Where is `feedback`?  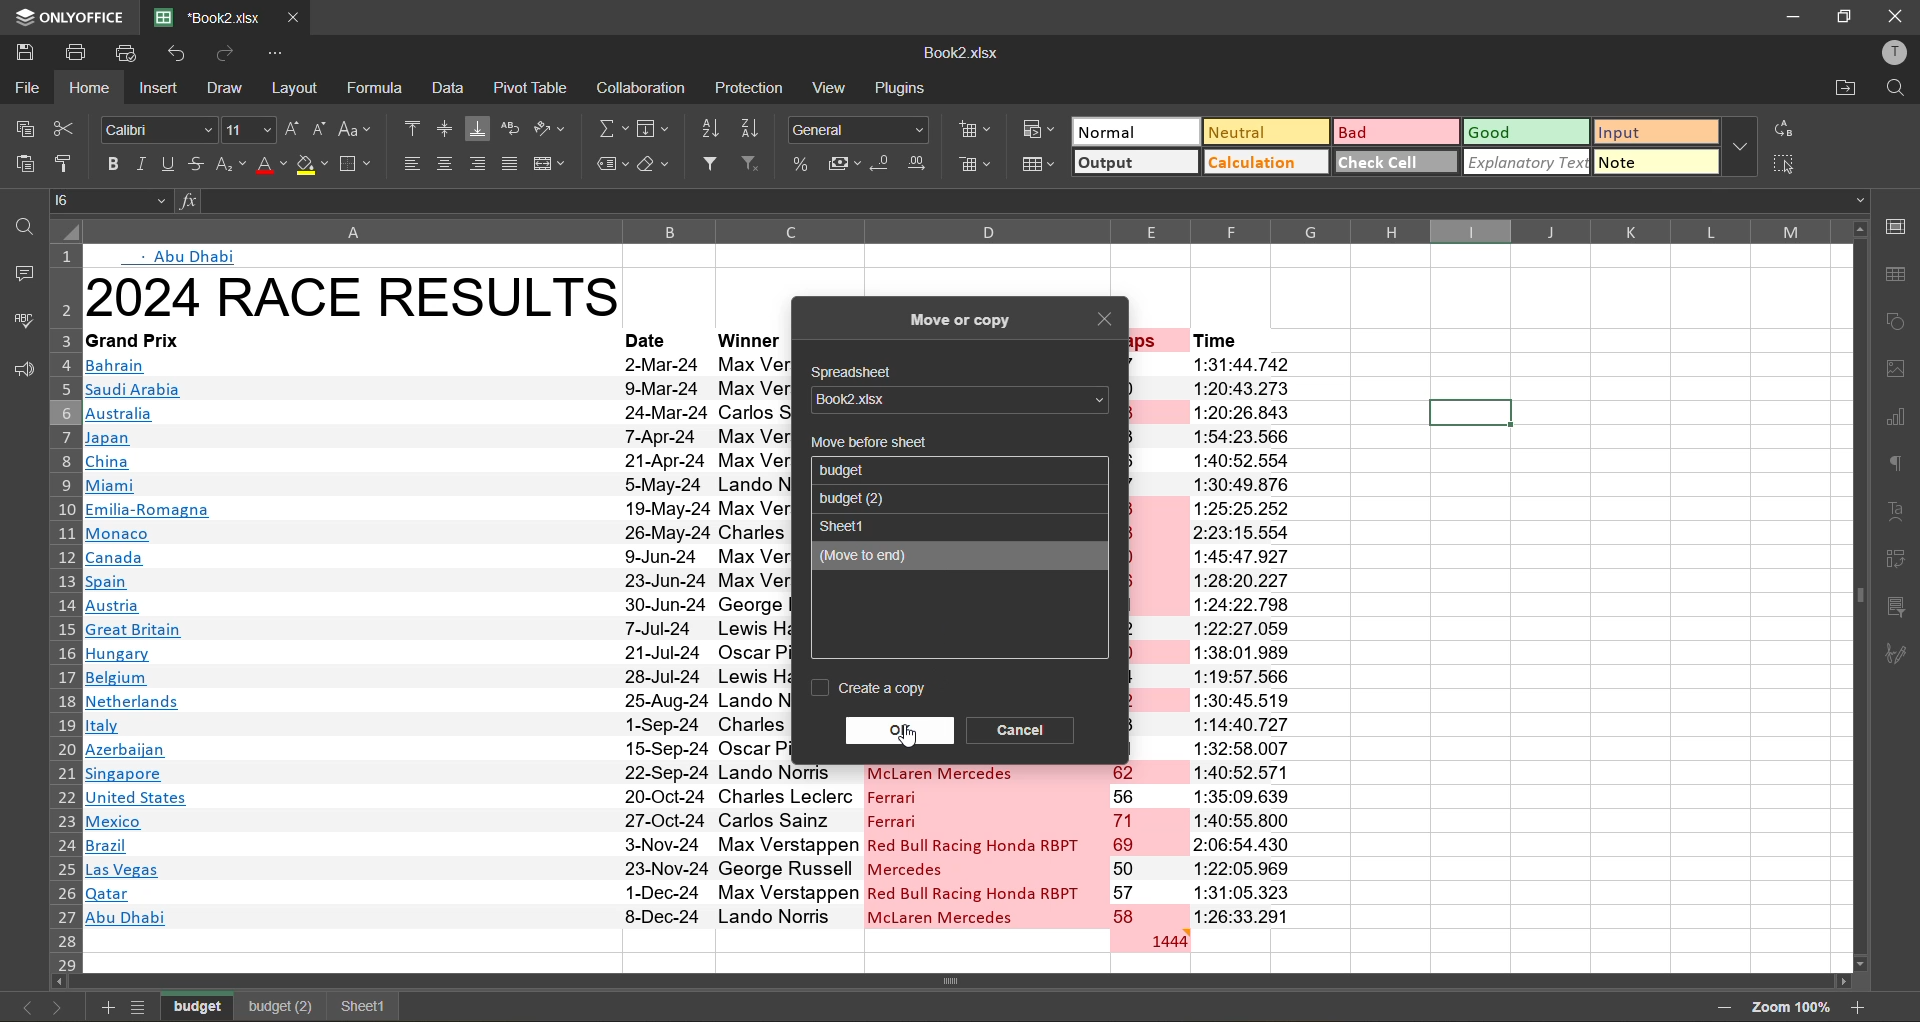
feedback is located at coordinates (20, 371).